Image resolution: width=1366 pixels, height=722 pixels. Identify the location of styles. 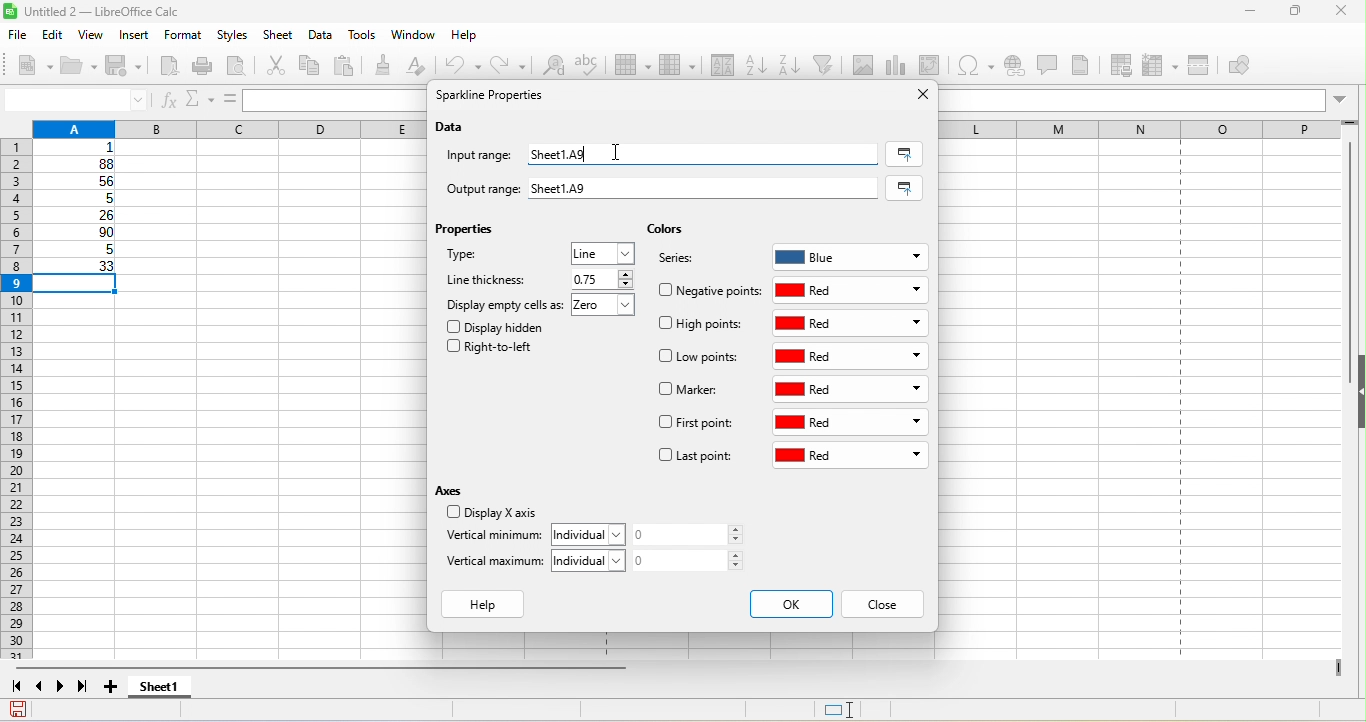
(234, 36).